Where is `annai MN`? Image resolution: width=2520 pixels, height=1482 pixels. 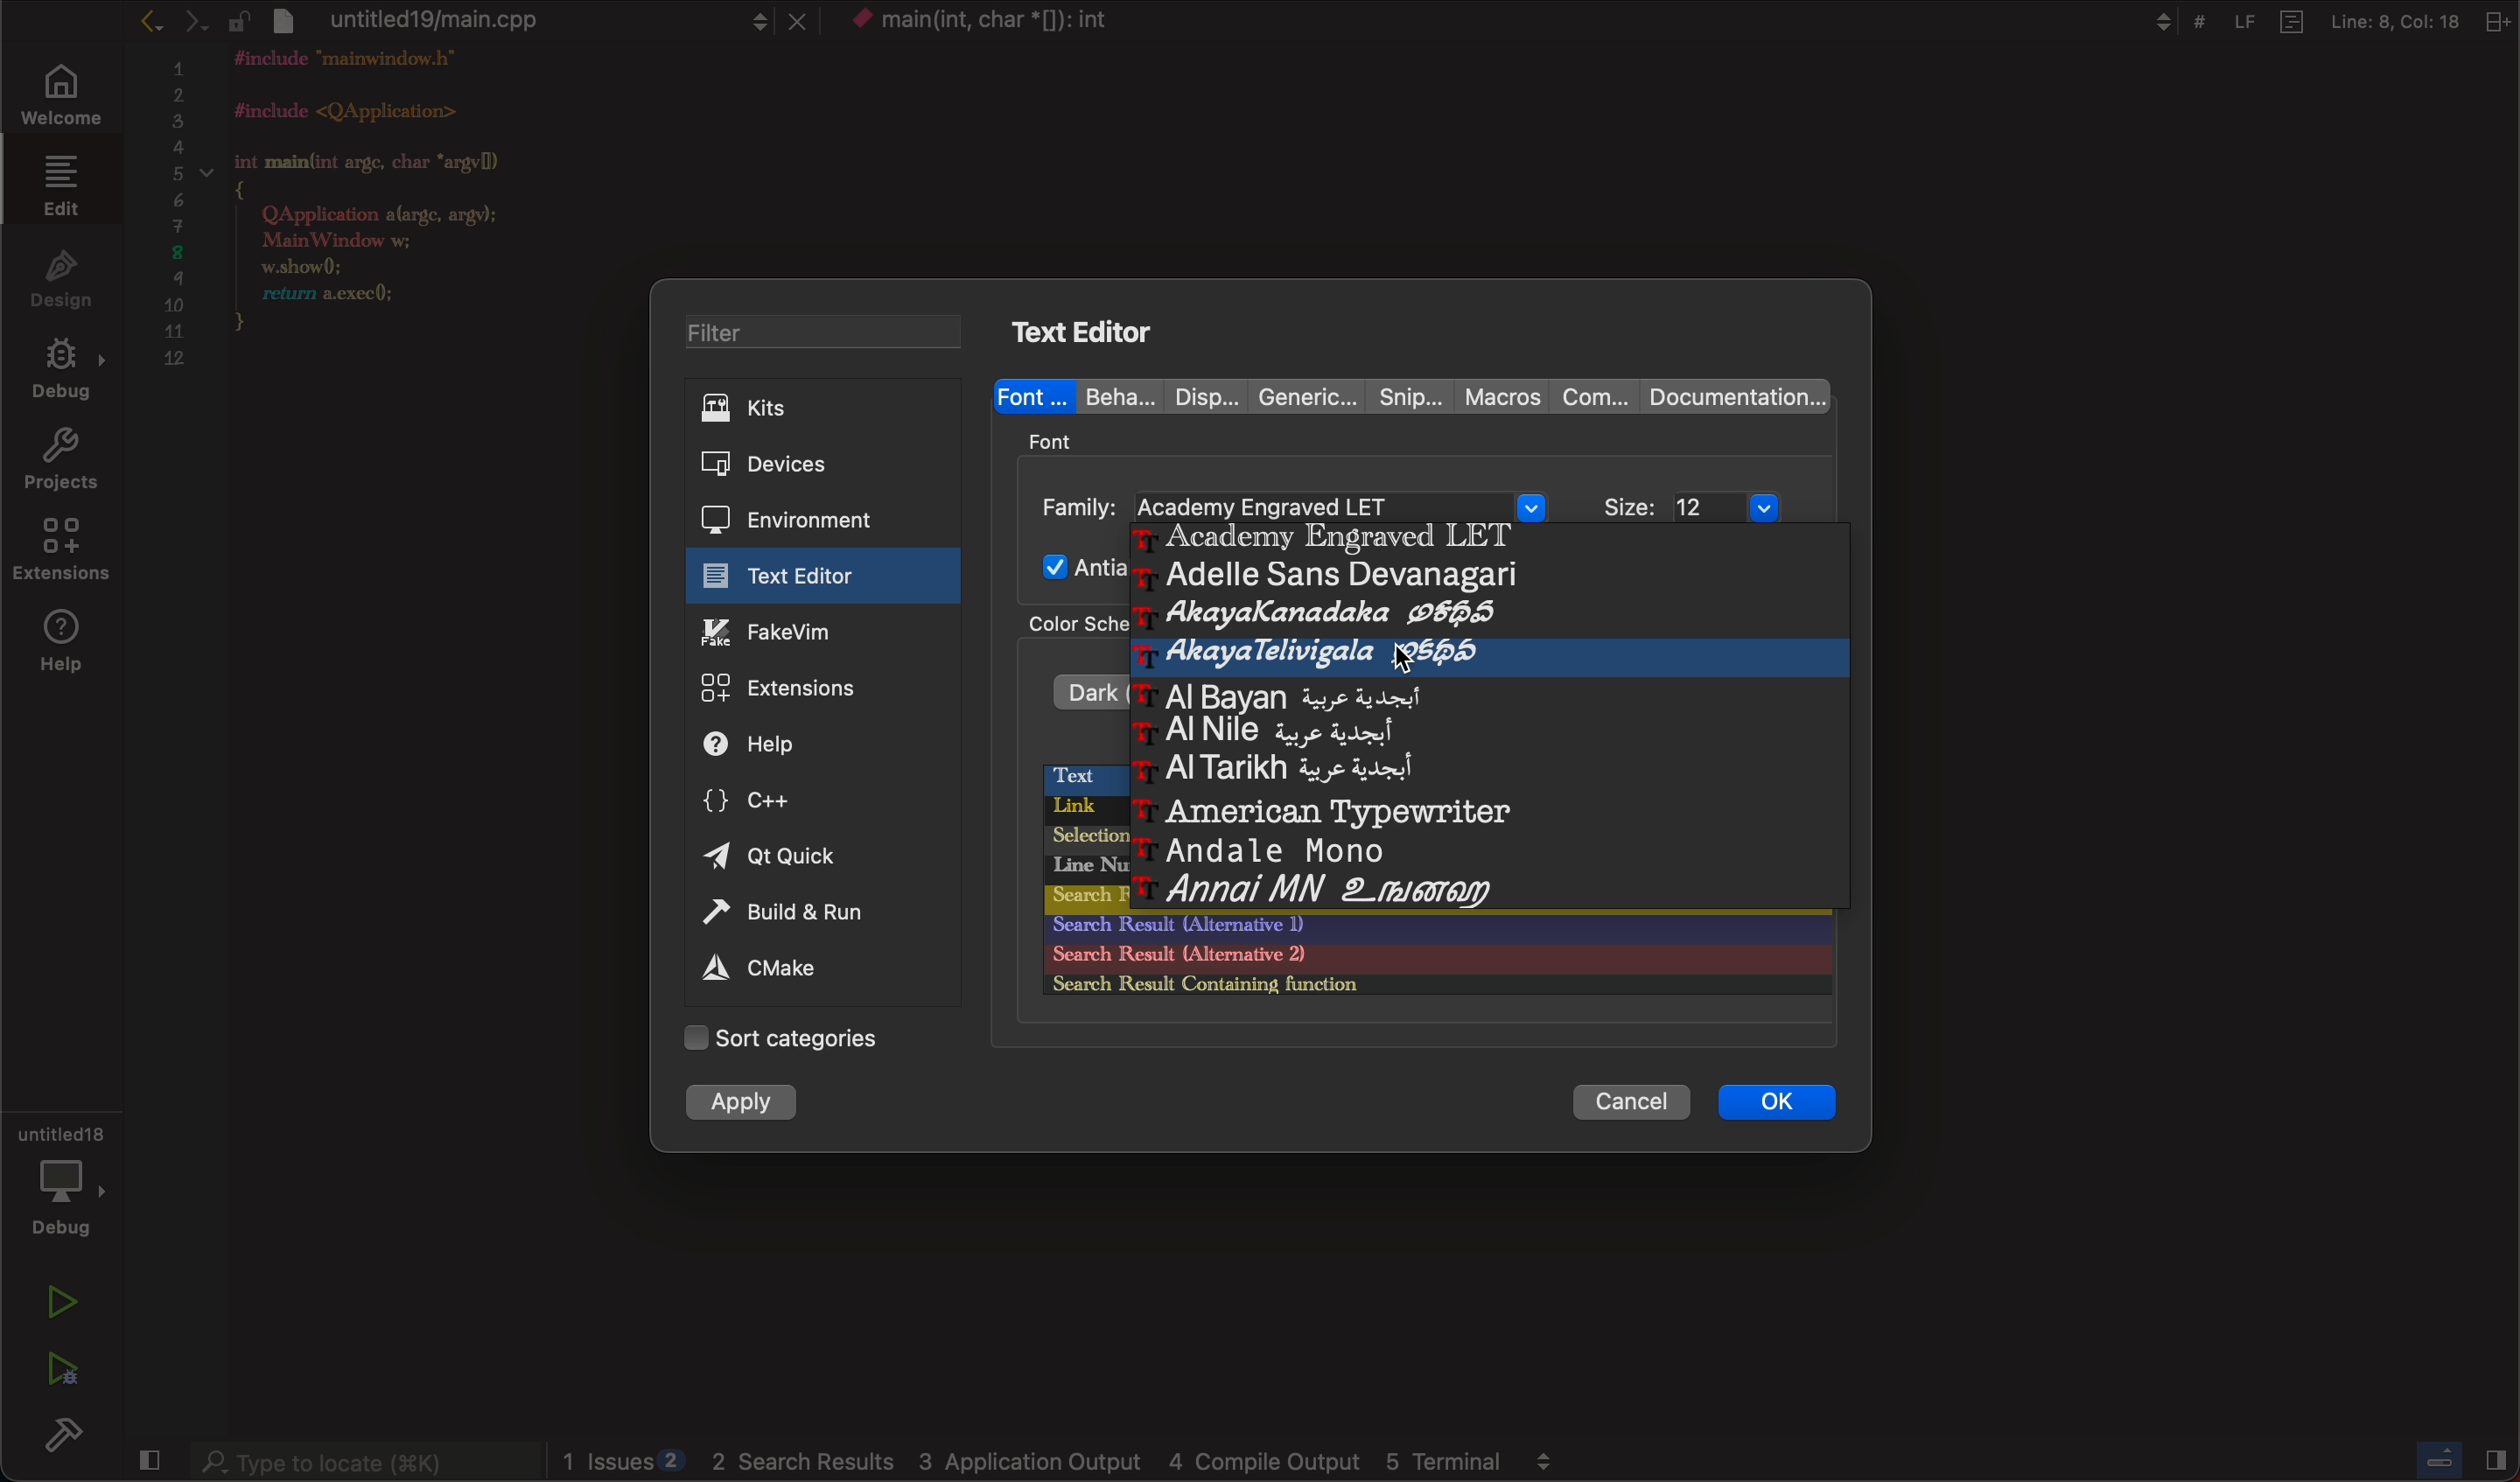 annai MN is located at coordinates (1325, 893).